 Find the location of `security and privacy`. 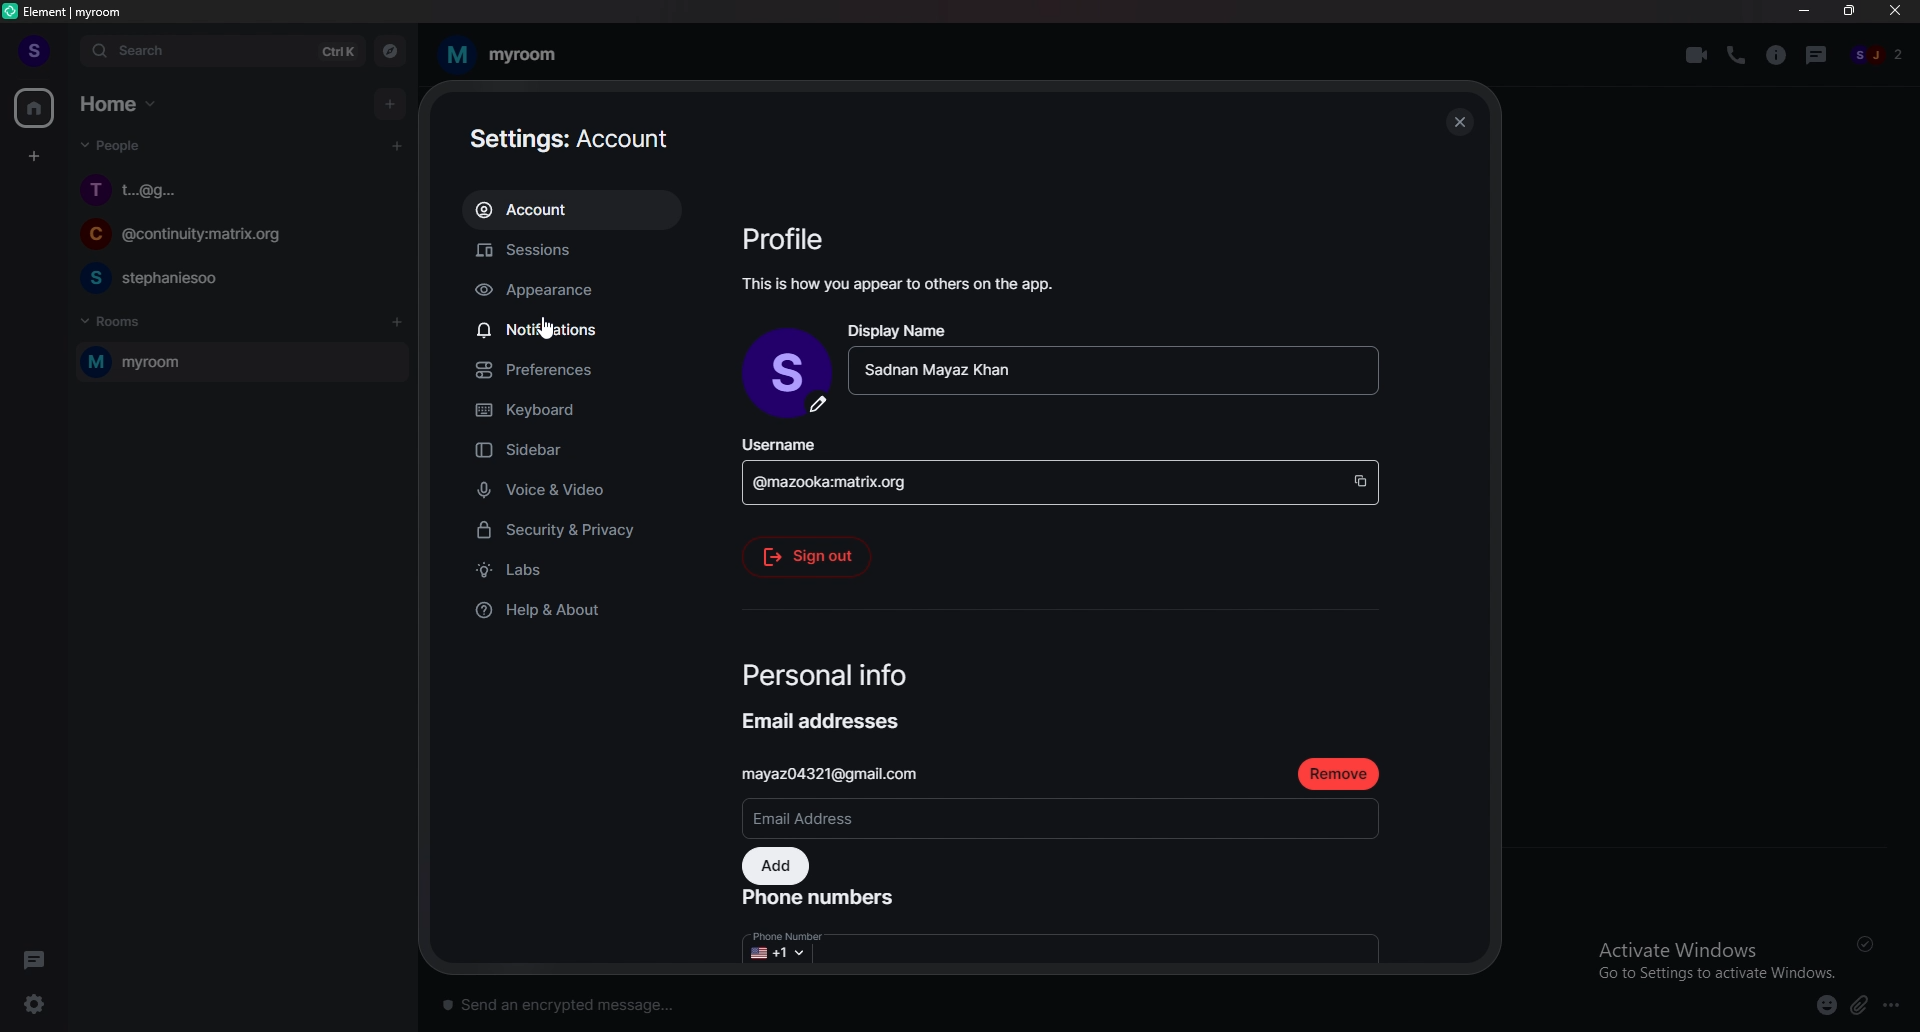

security and privacy is located at coordinates (579, 530).